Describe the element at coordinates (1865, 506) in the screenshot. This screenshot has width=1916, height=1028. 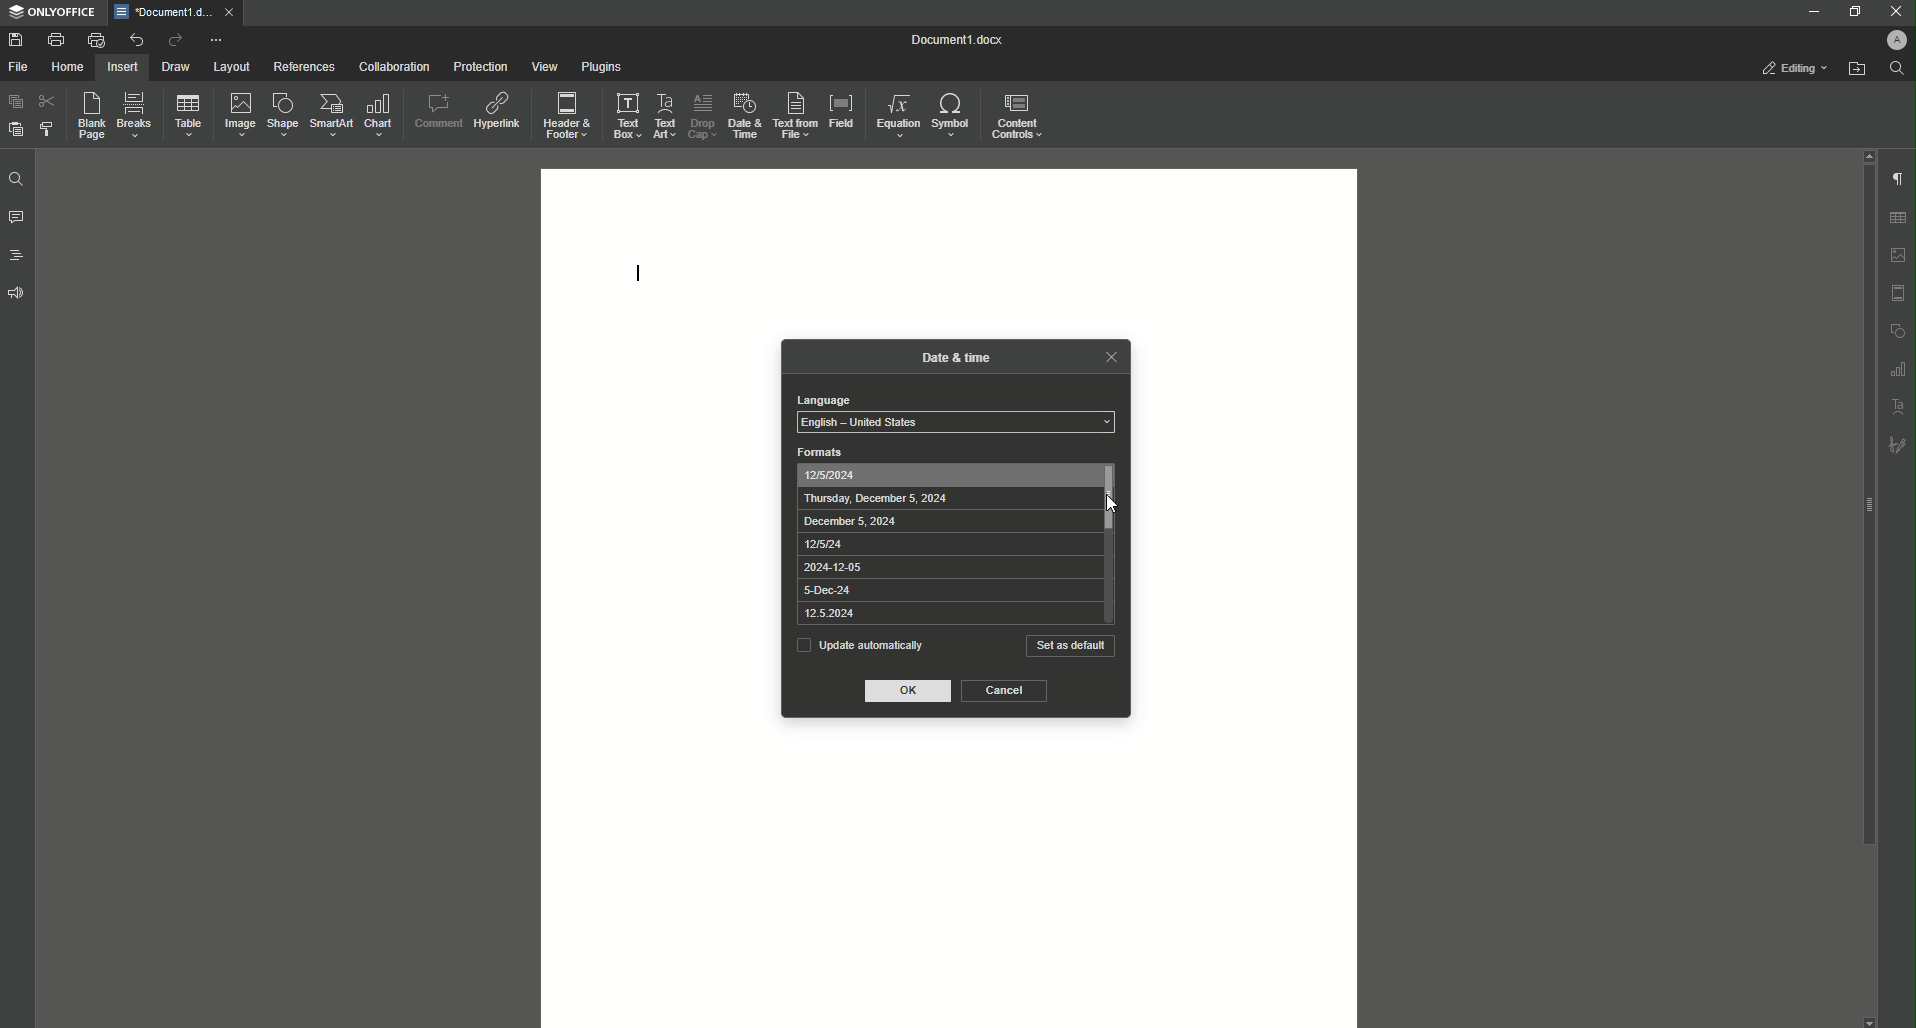
I see `scroll bar` at that location.